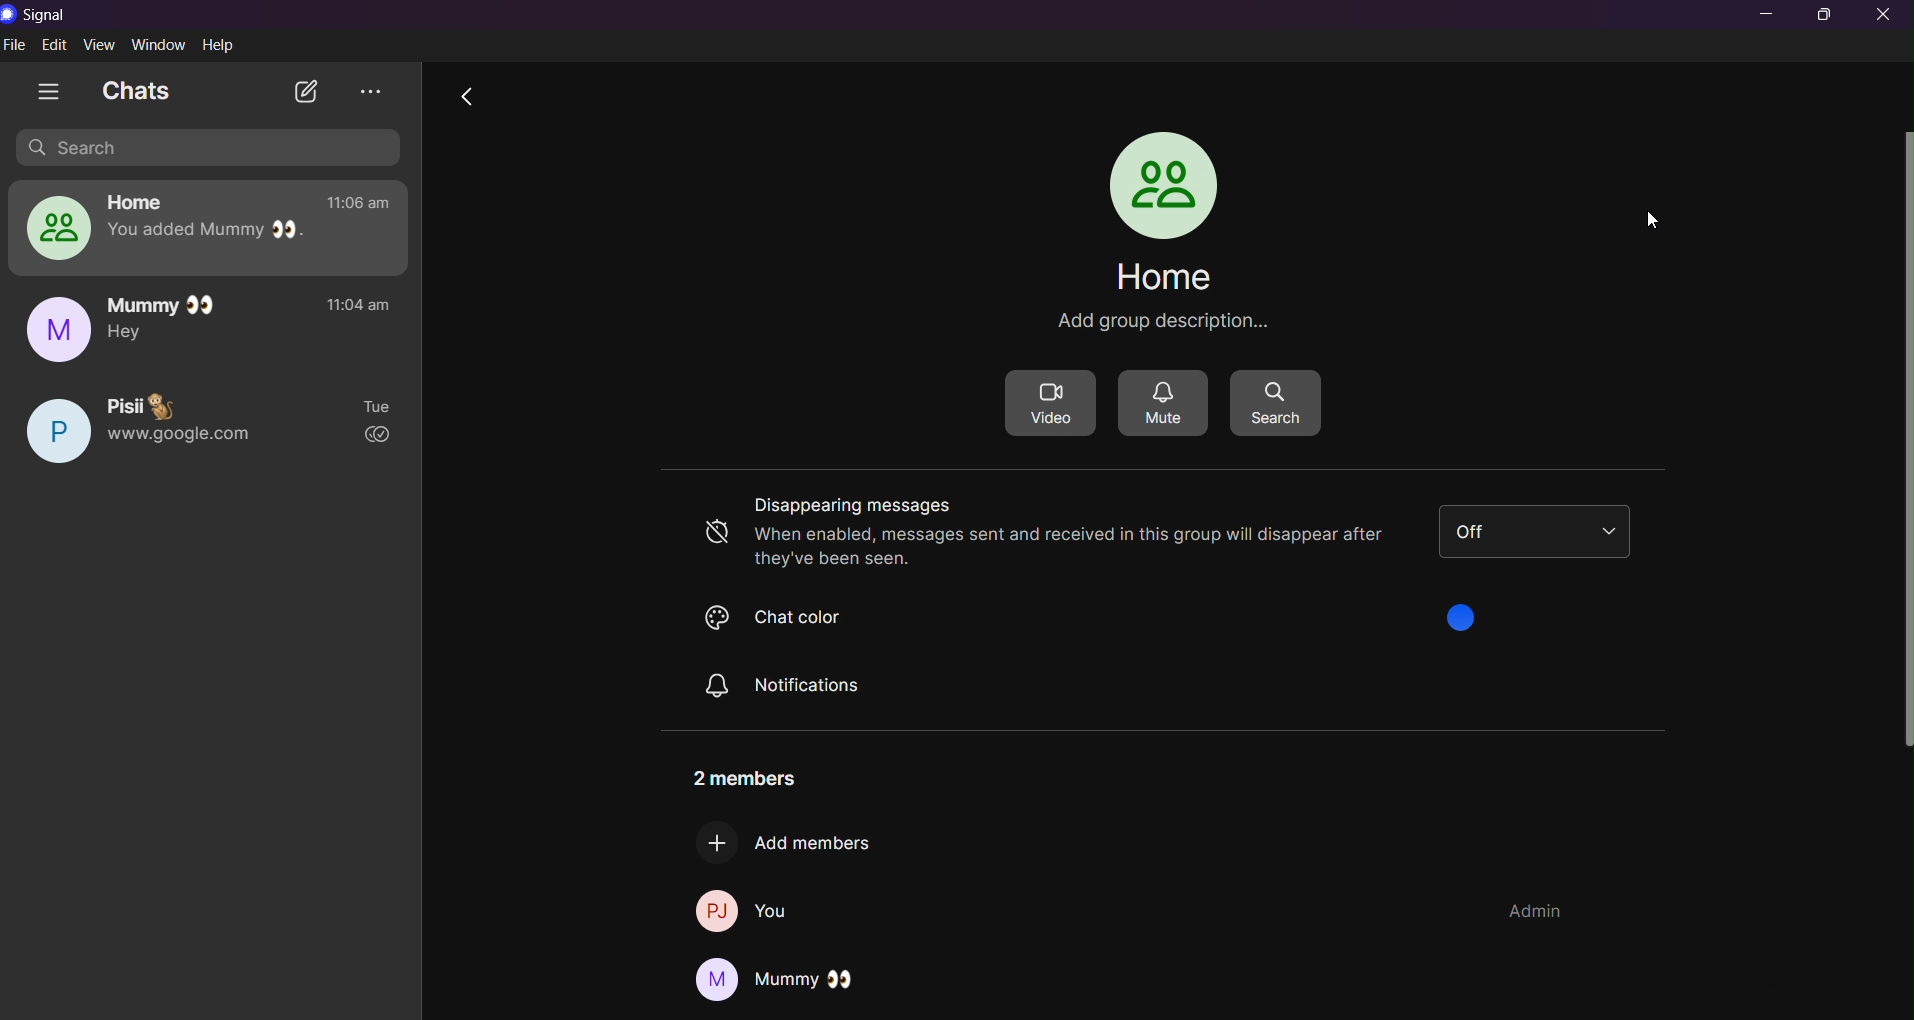  What do you see at coordinates (1177, 533) in the screenshot?
I see `disappearing messages off` at bounding box center [1177, 533].